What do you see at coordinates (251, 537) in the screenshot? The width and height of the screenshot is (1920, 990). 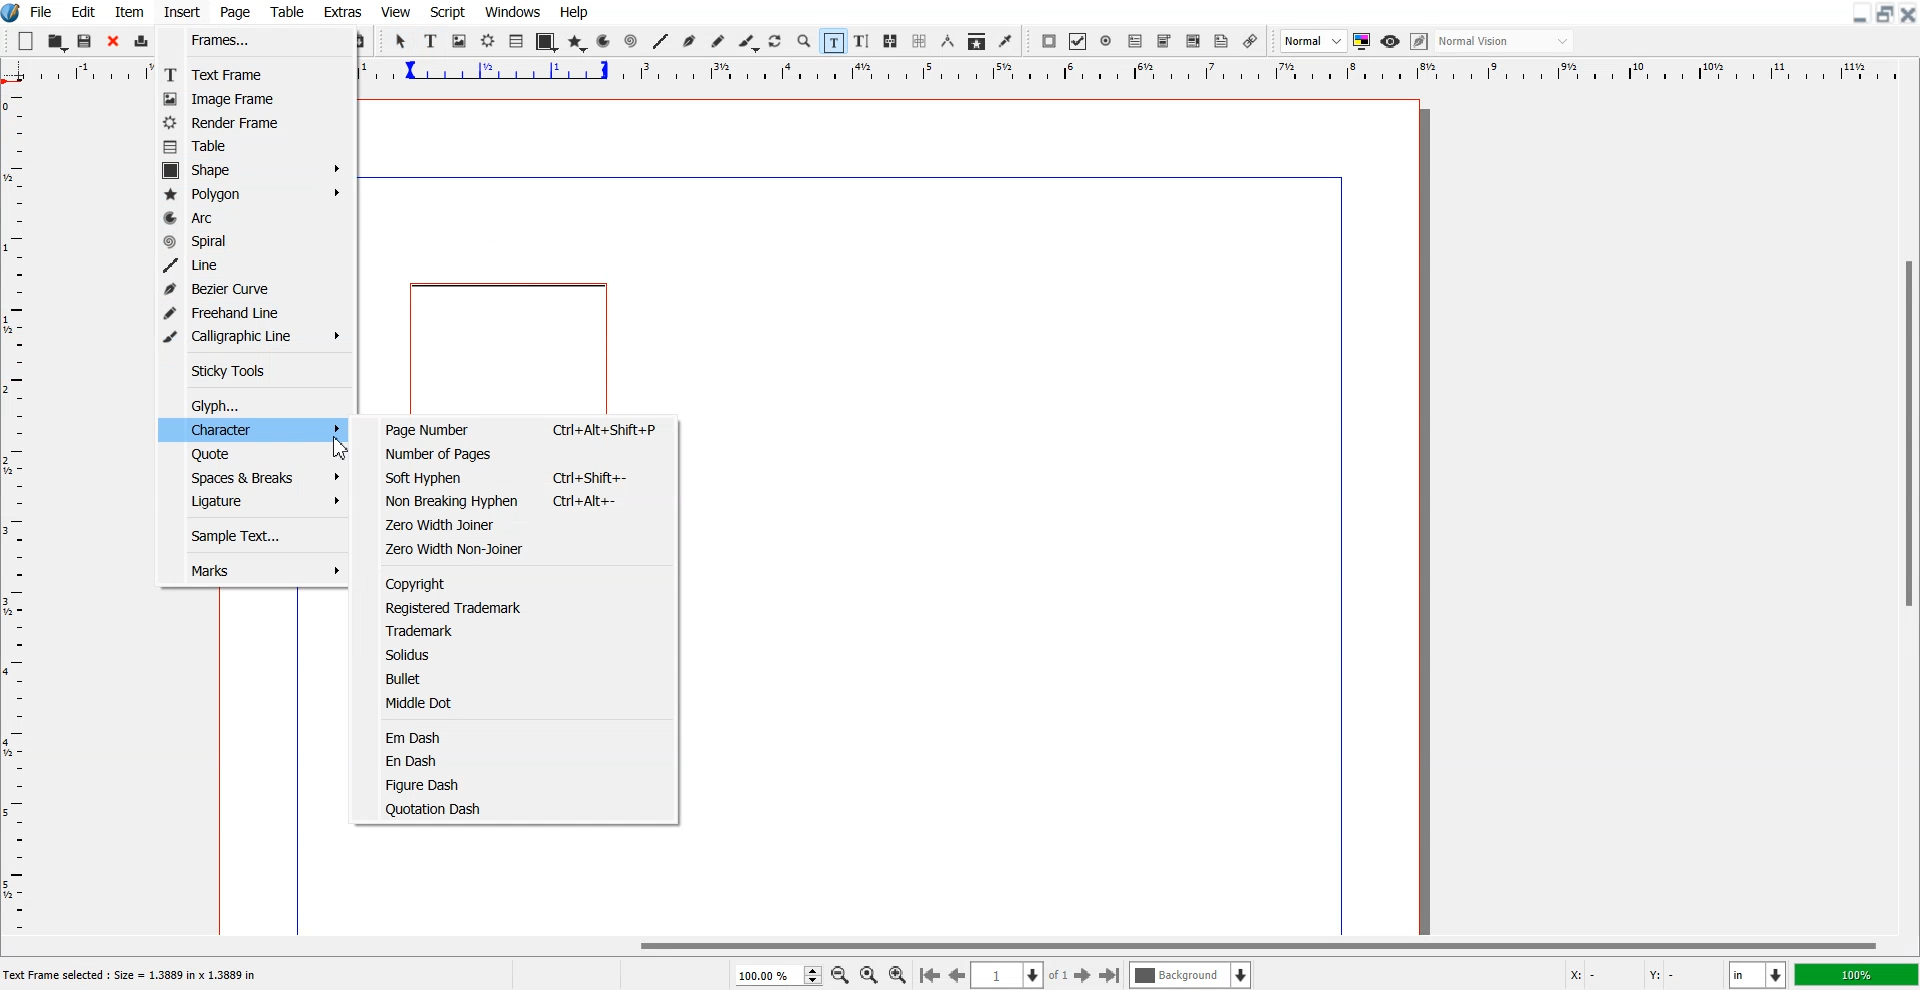 I see `Sample Text` at bounding box center [251, 537].